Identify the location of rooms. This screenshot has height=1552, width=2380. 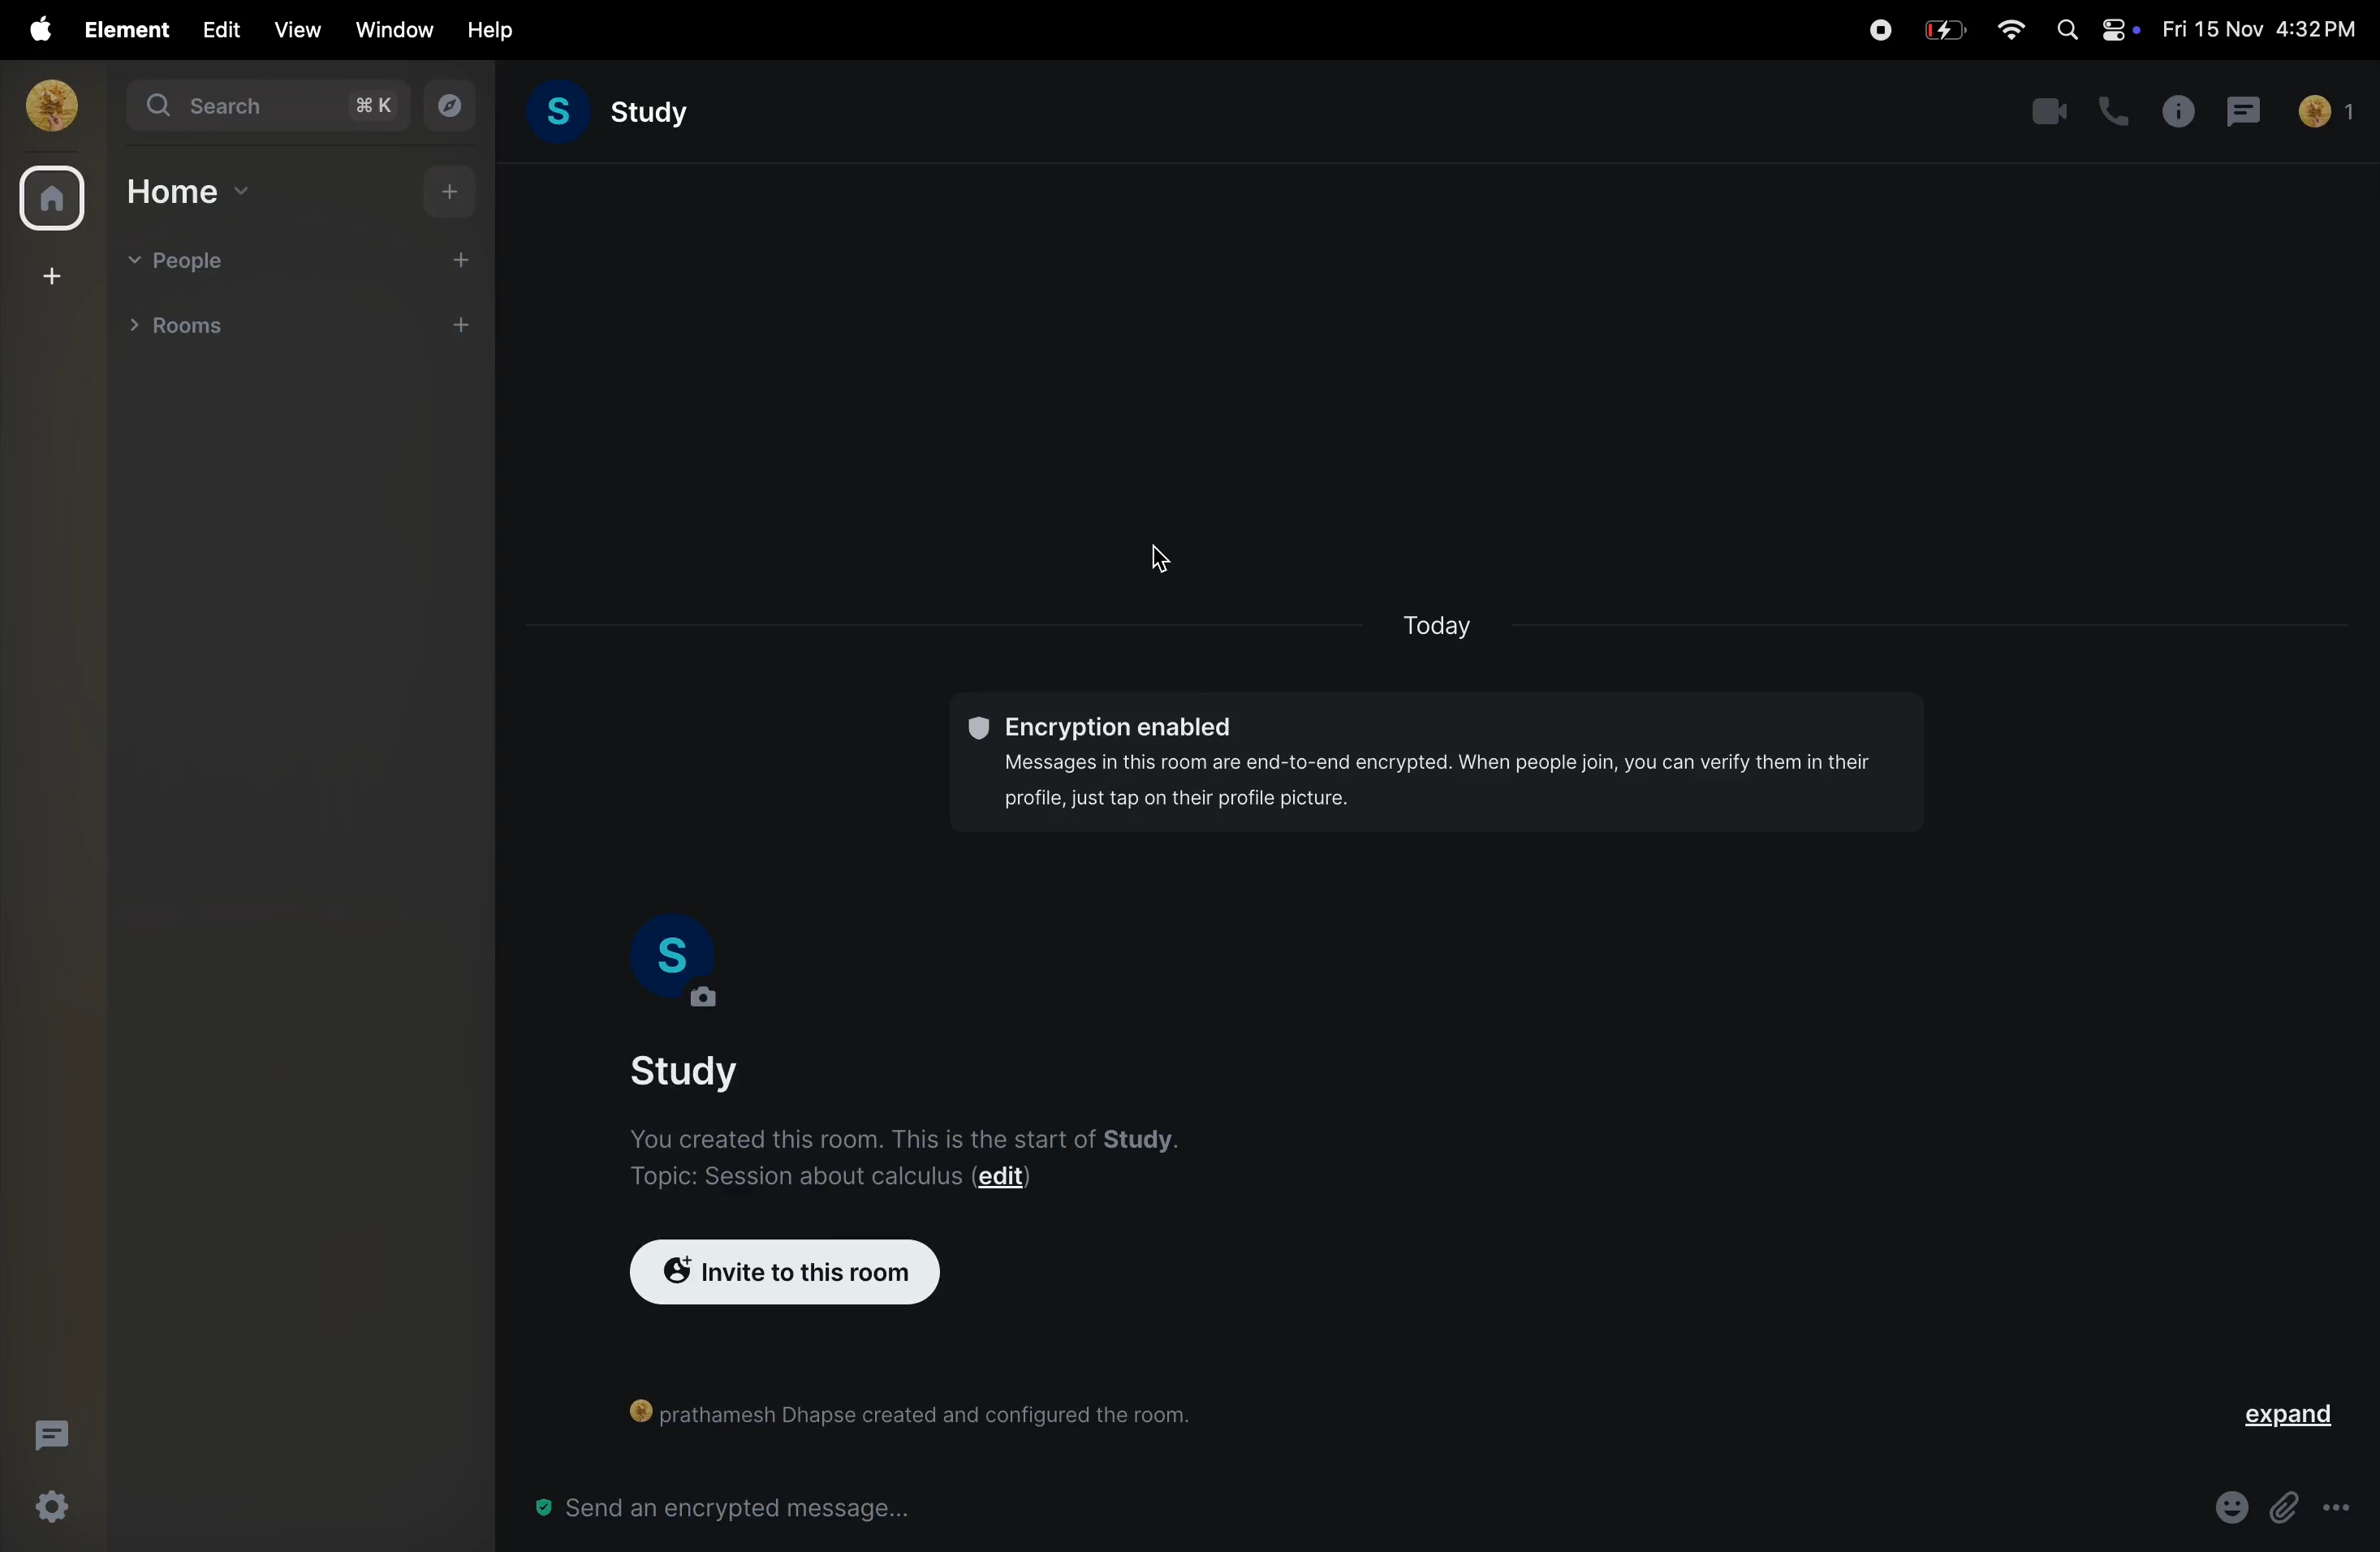
(197, 330).